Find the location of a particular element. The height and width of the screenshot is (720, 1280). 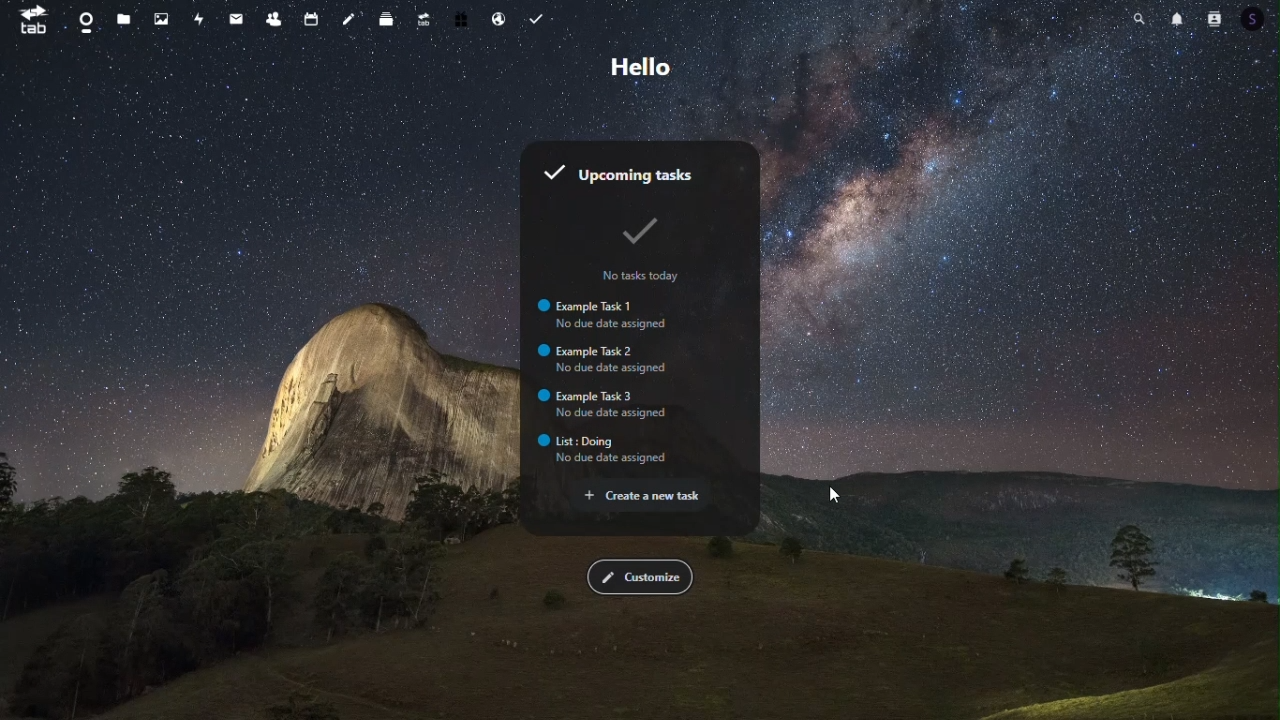

customize is located at coordinates (640, 581).